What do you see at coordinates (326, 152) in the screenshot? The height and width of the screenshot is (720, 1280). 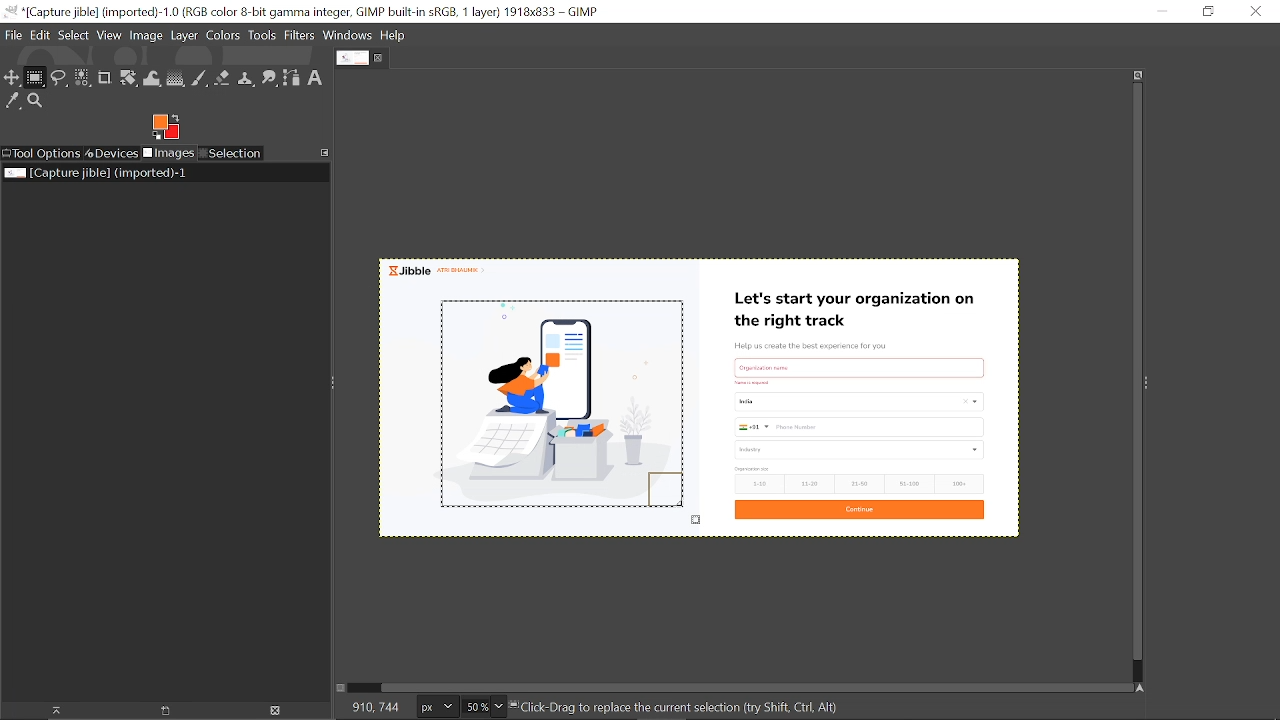 I see `Configure this tab` at bounding box center [326, 152].